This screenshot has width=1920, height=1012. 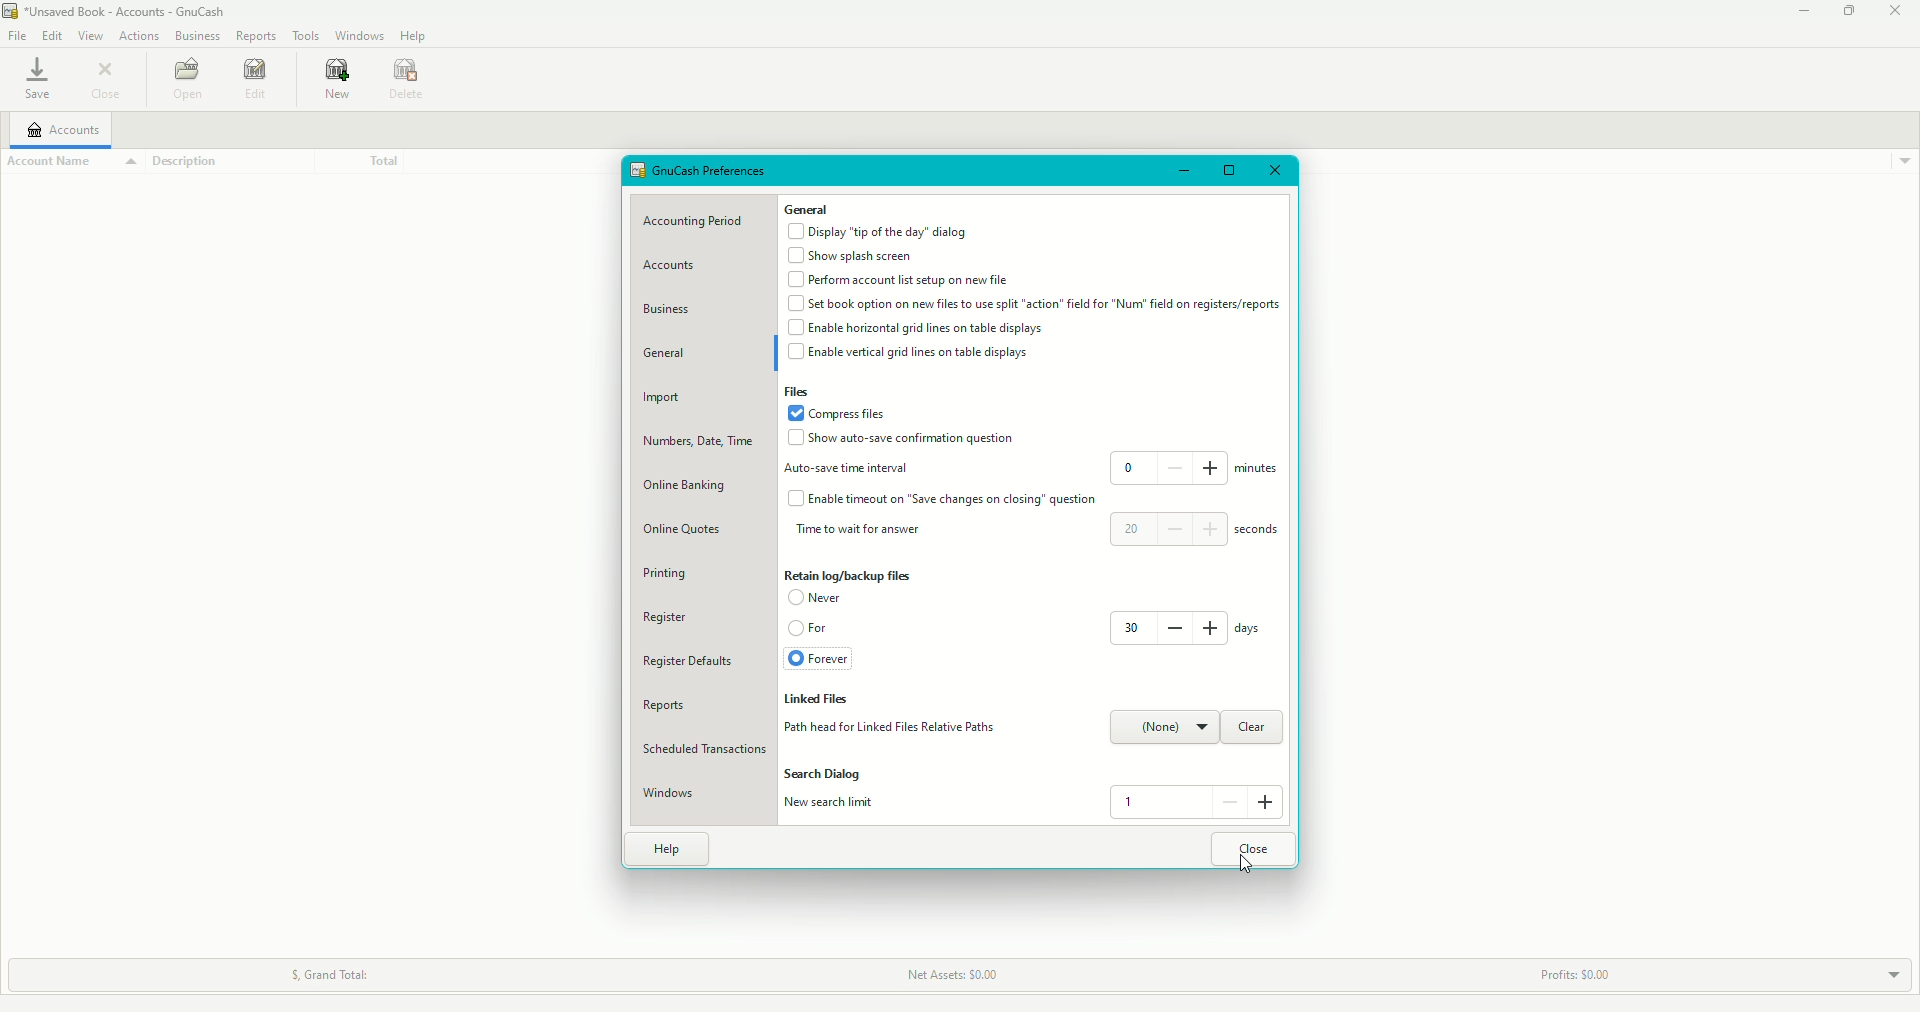 I want to click on Date, so click(x=410, y=80).